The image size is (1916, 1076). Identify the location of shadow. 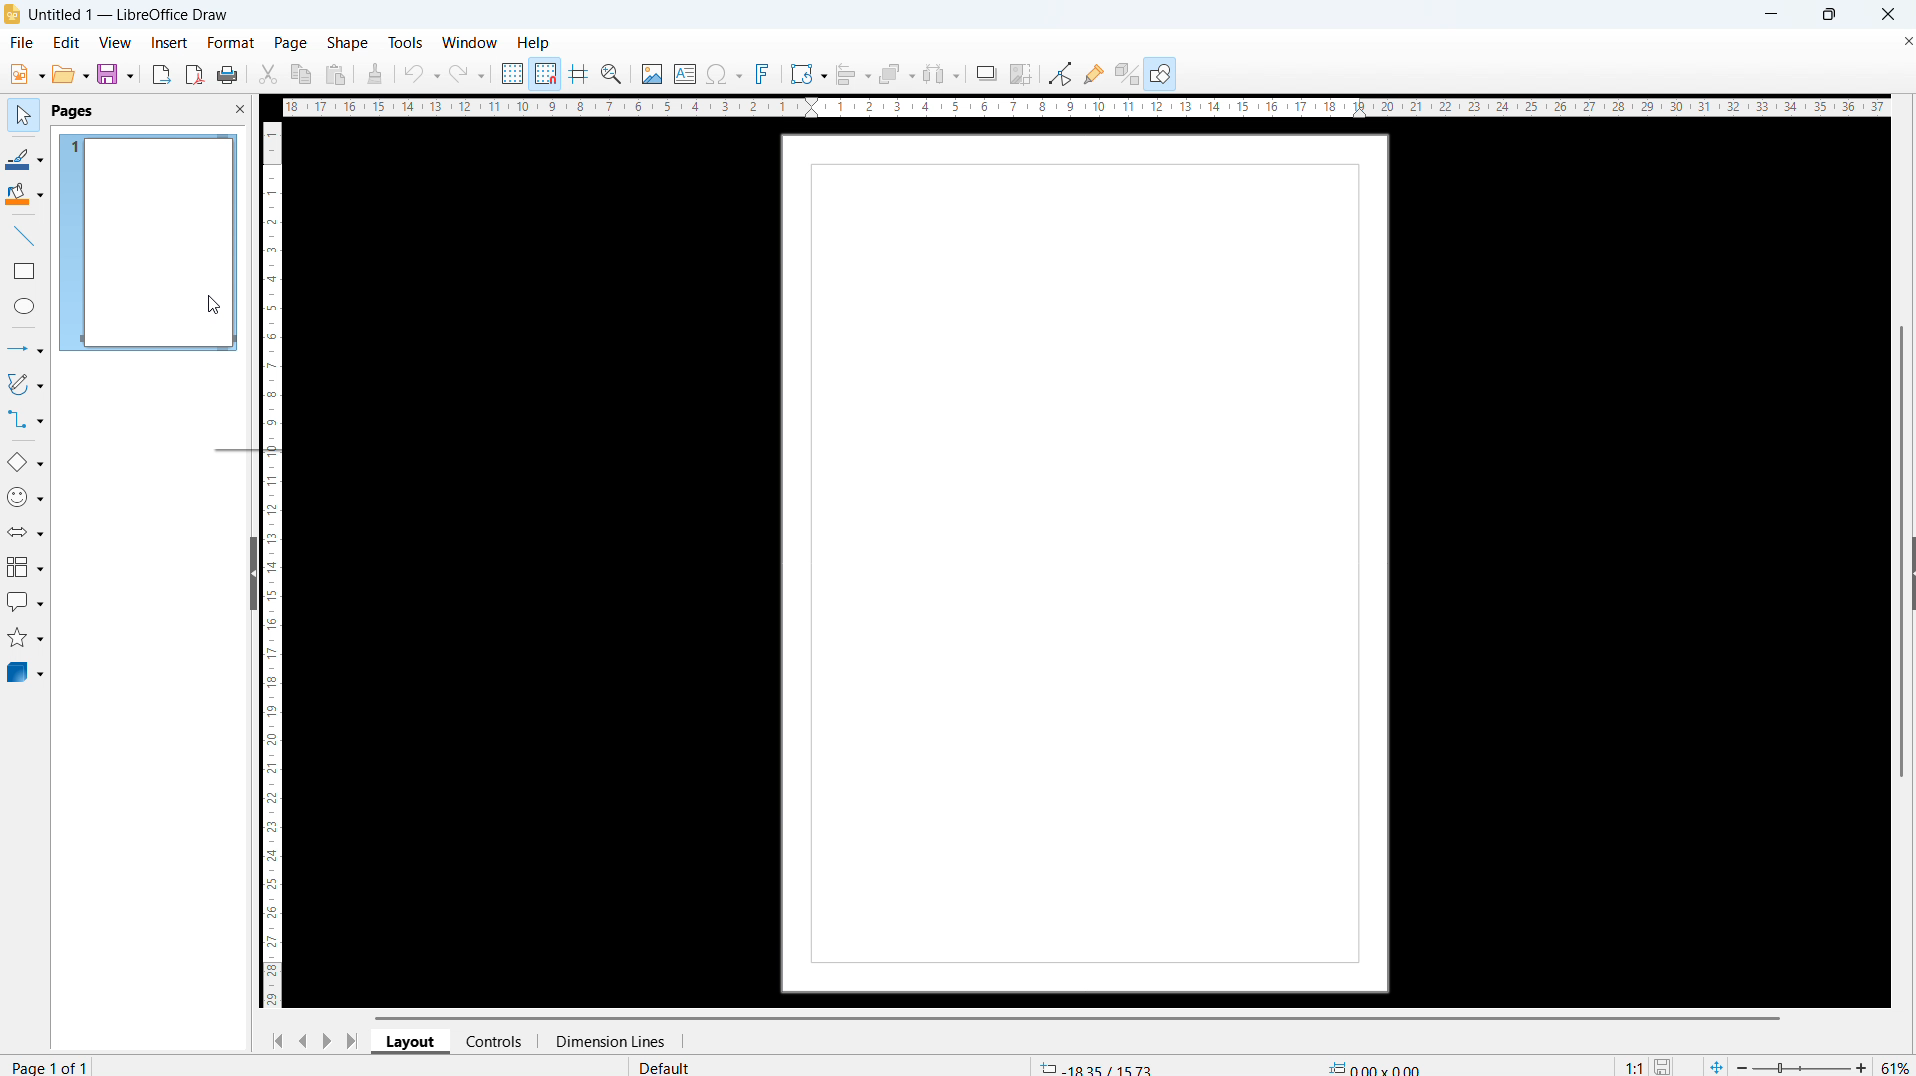
(985, 72).